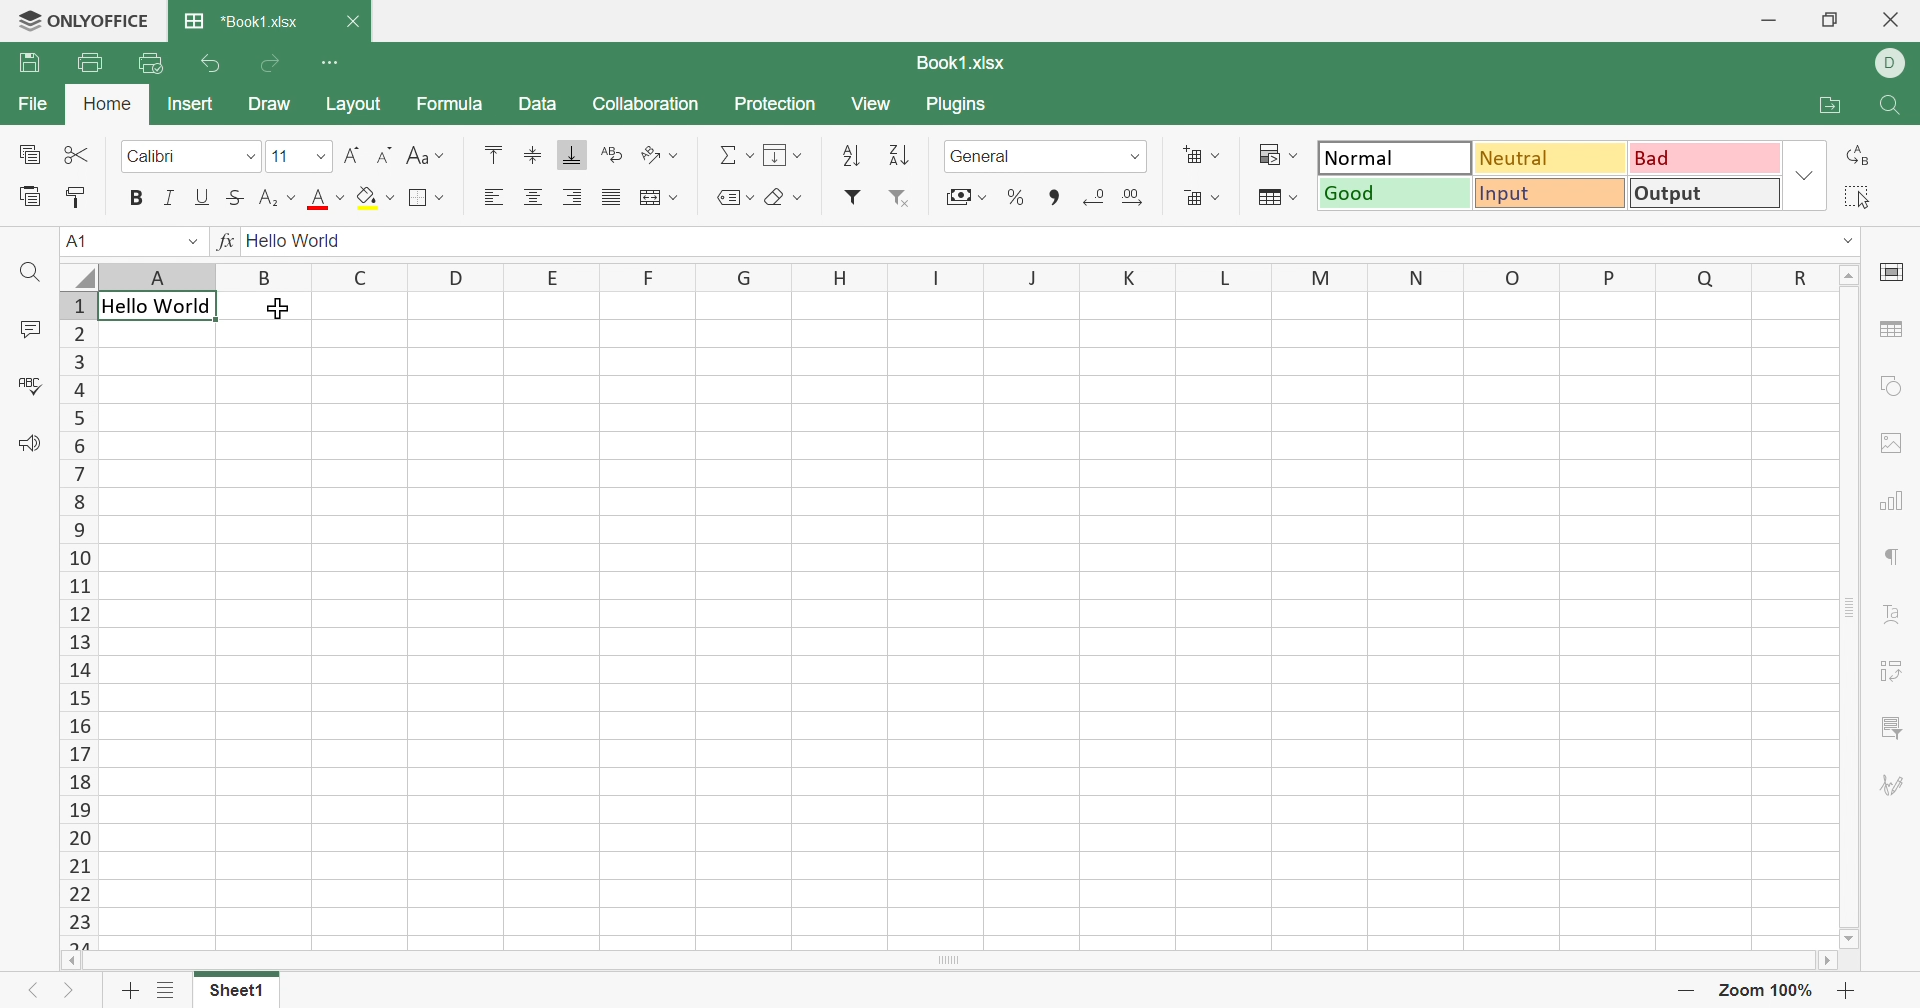 The height and width of the screenshot is (1008, 1920). I want to click on Fill color, so click(377, 198).